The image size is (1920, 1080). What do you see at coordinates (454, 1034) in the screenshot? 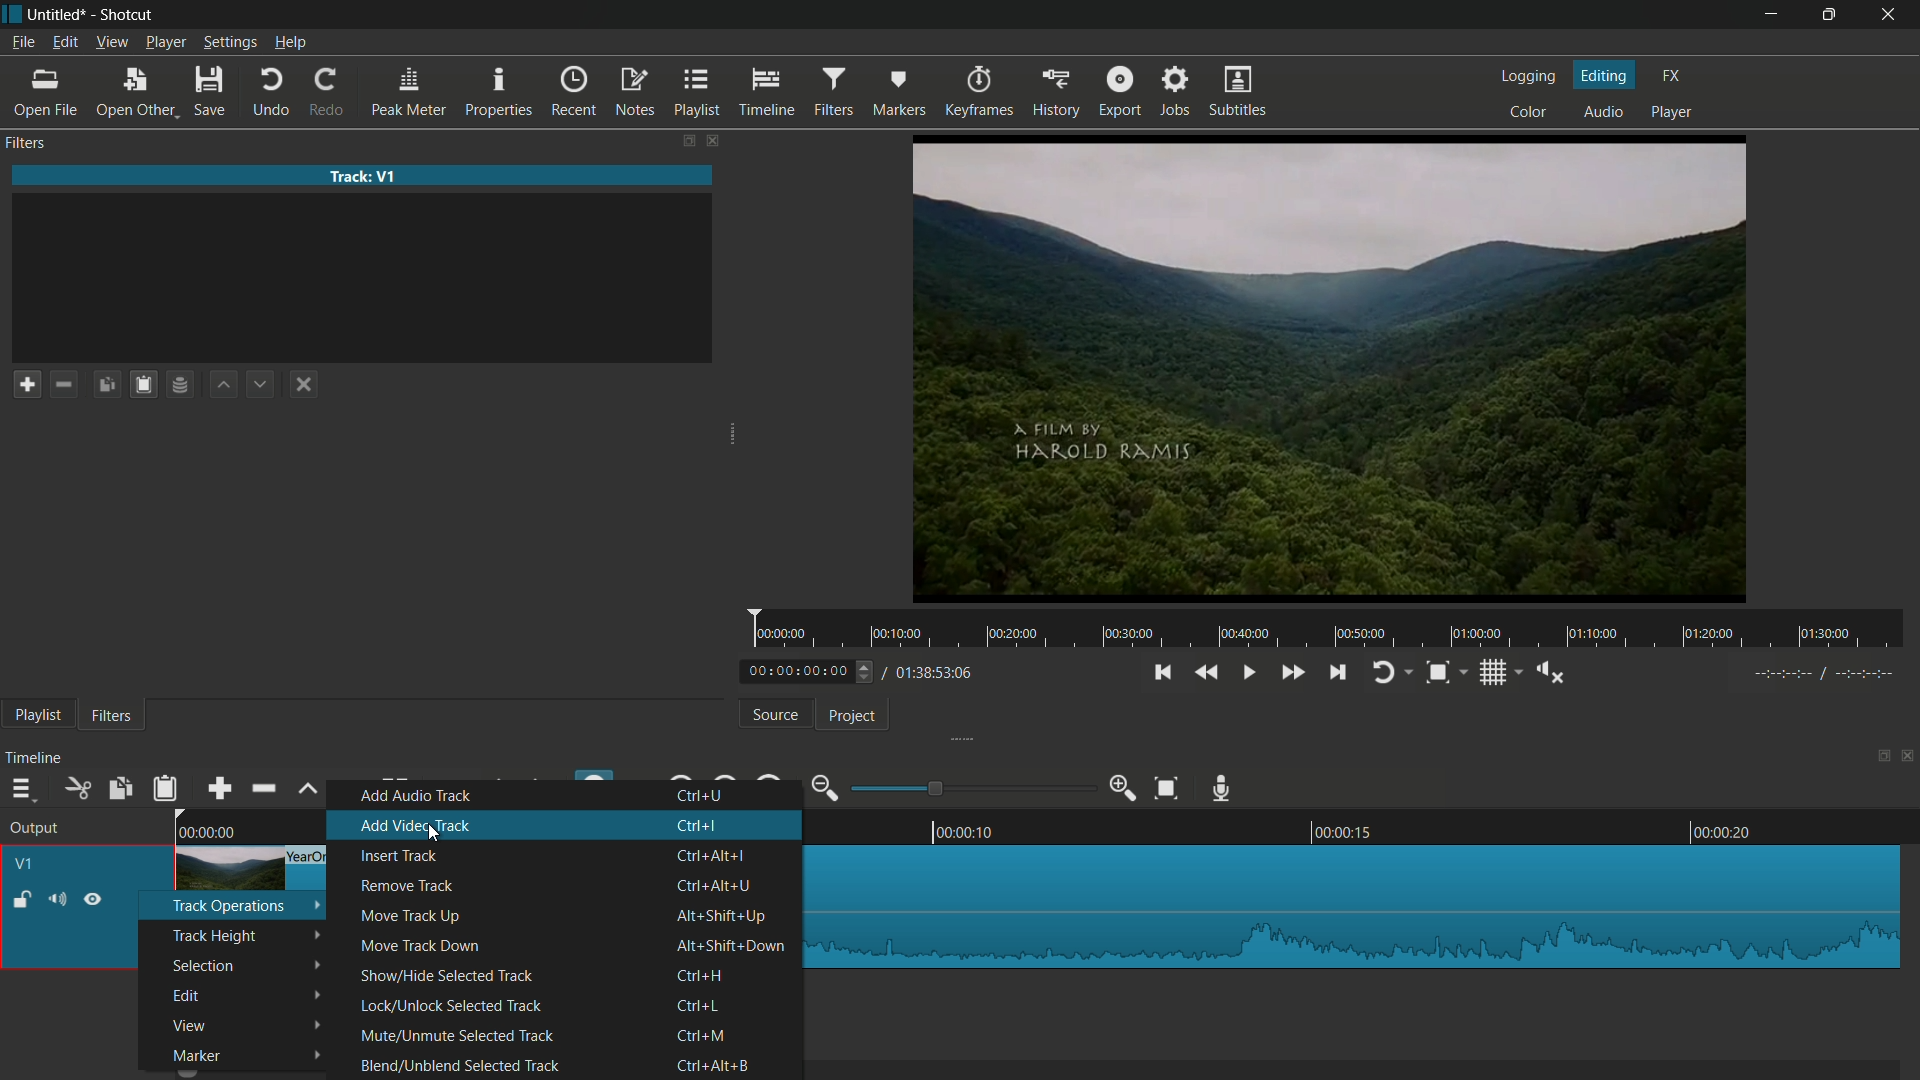
I see `mute/unmute selected track` at bounding box center [454, 1034].